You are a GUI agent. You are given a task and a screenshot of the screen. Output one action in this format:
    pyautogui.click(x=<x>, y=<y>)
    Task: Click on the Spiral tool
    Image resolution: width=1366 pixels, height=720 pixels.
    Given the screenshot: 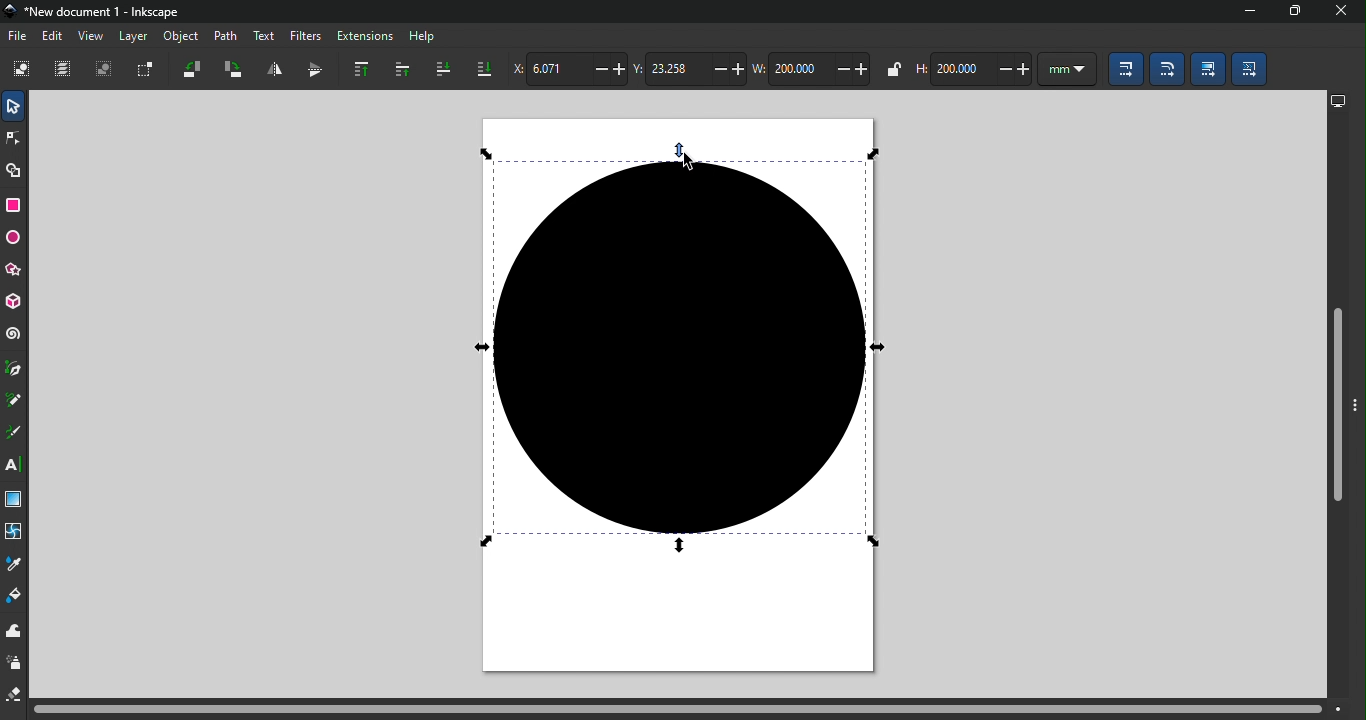 What is the action you would take?
    pyautogui.click(x=15, y=334)
    